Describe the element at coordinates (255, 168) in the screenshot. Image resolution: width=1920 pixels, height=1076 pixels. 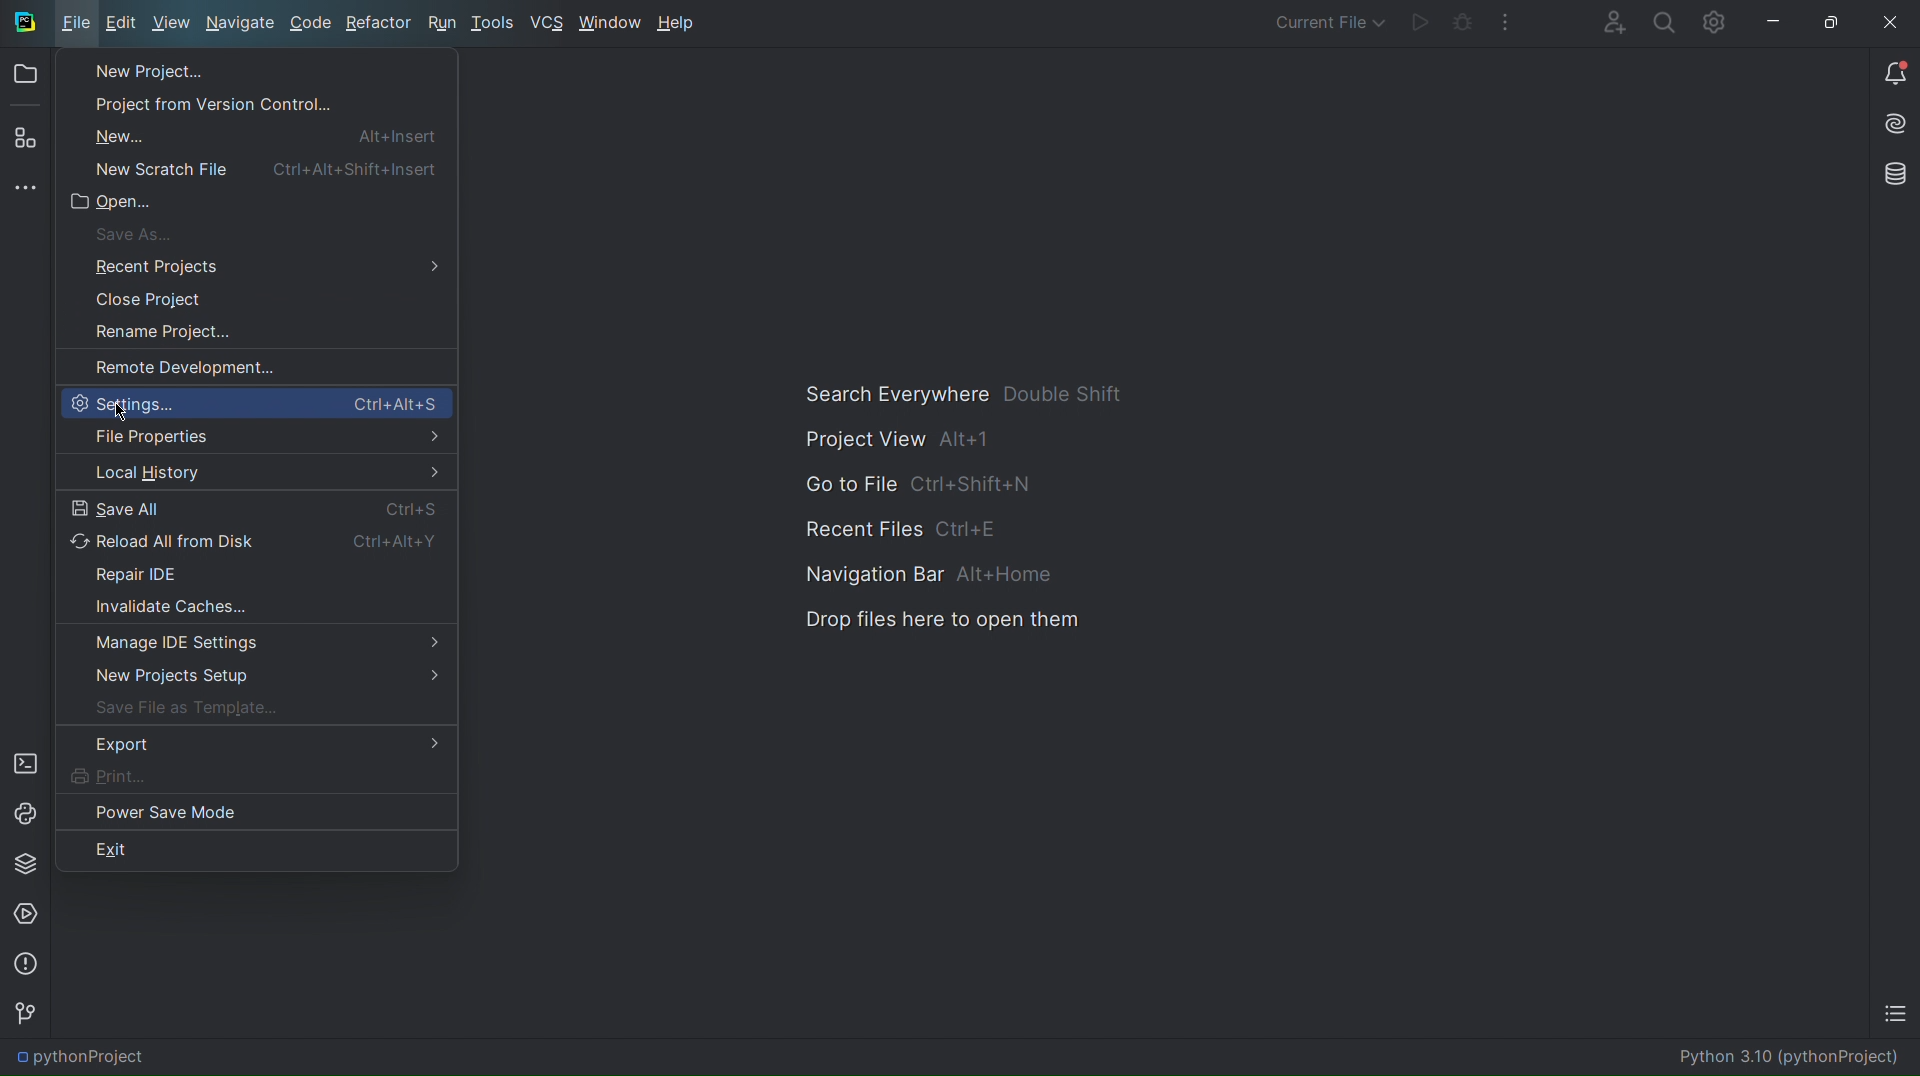
I see `New Scratch File` at that location.